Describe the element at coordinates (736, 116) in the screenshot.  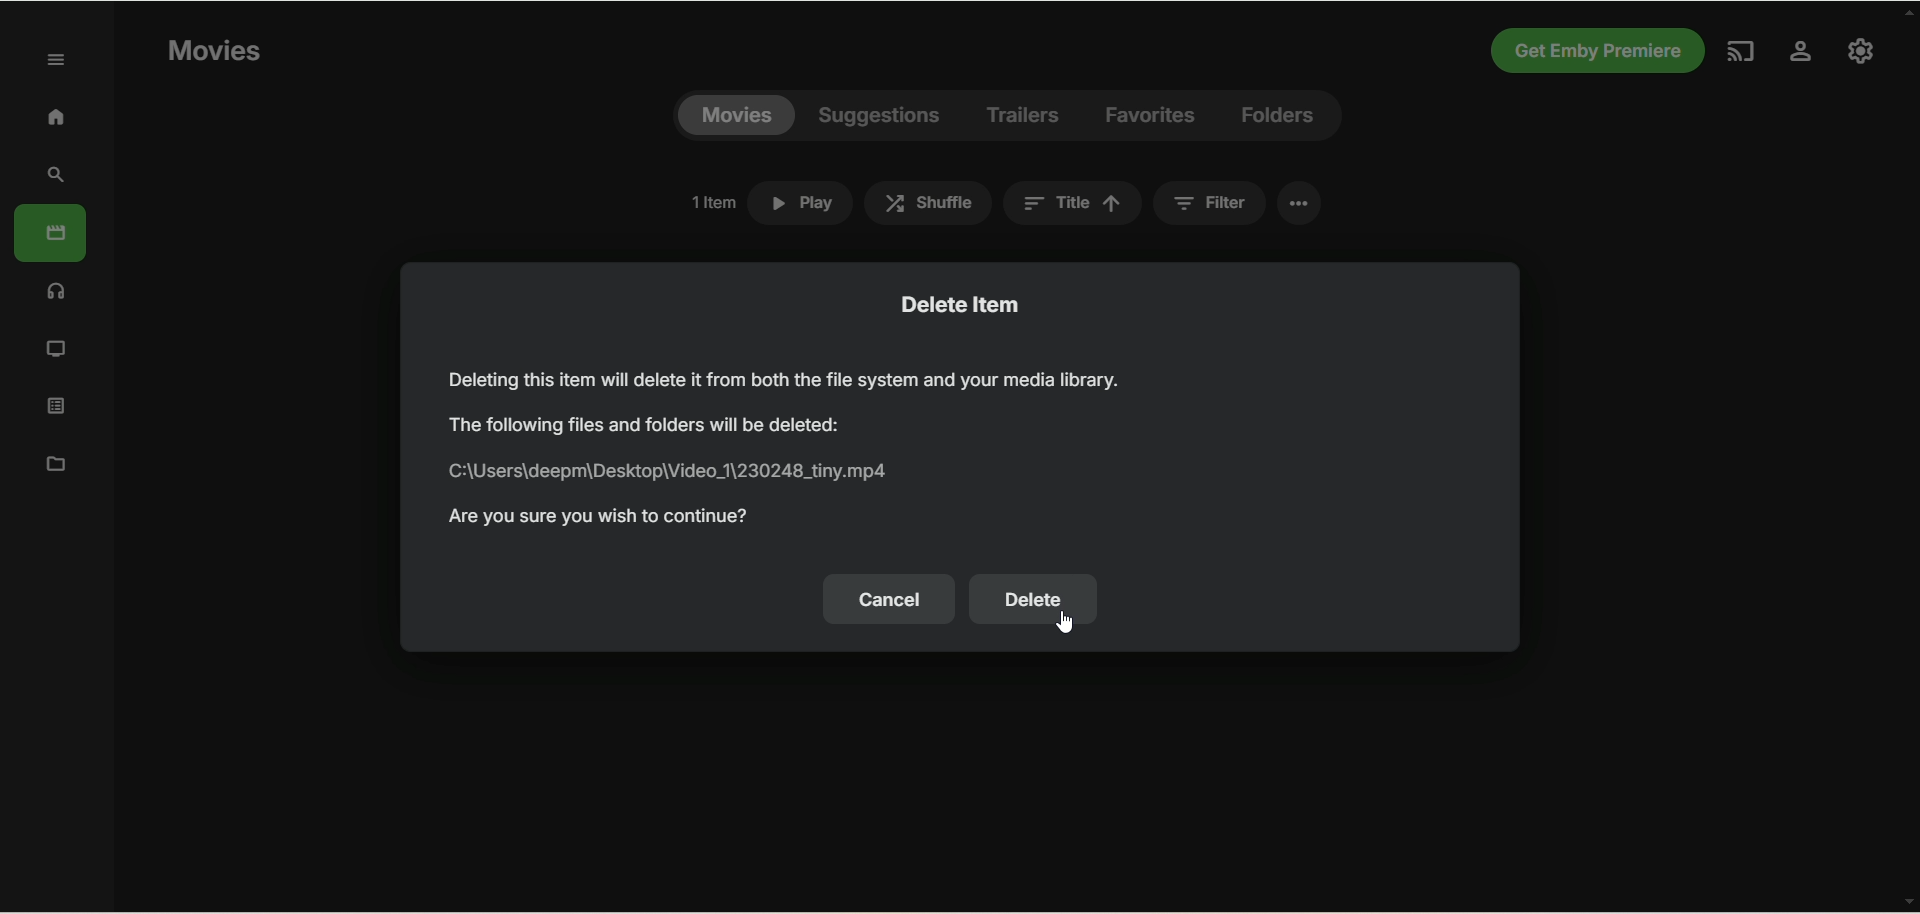
I see `movies` at that location.